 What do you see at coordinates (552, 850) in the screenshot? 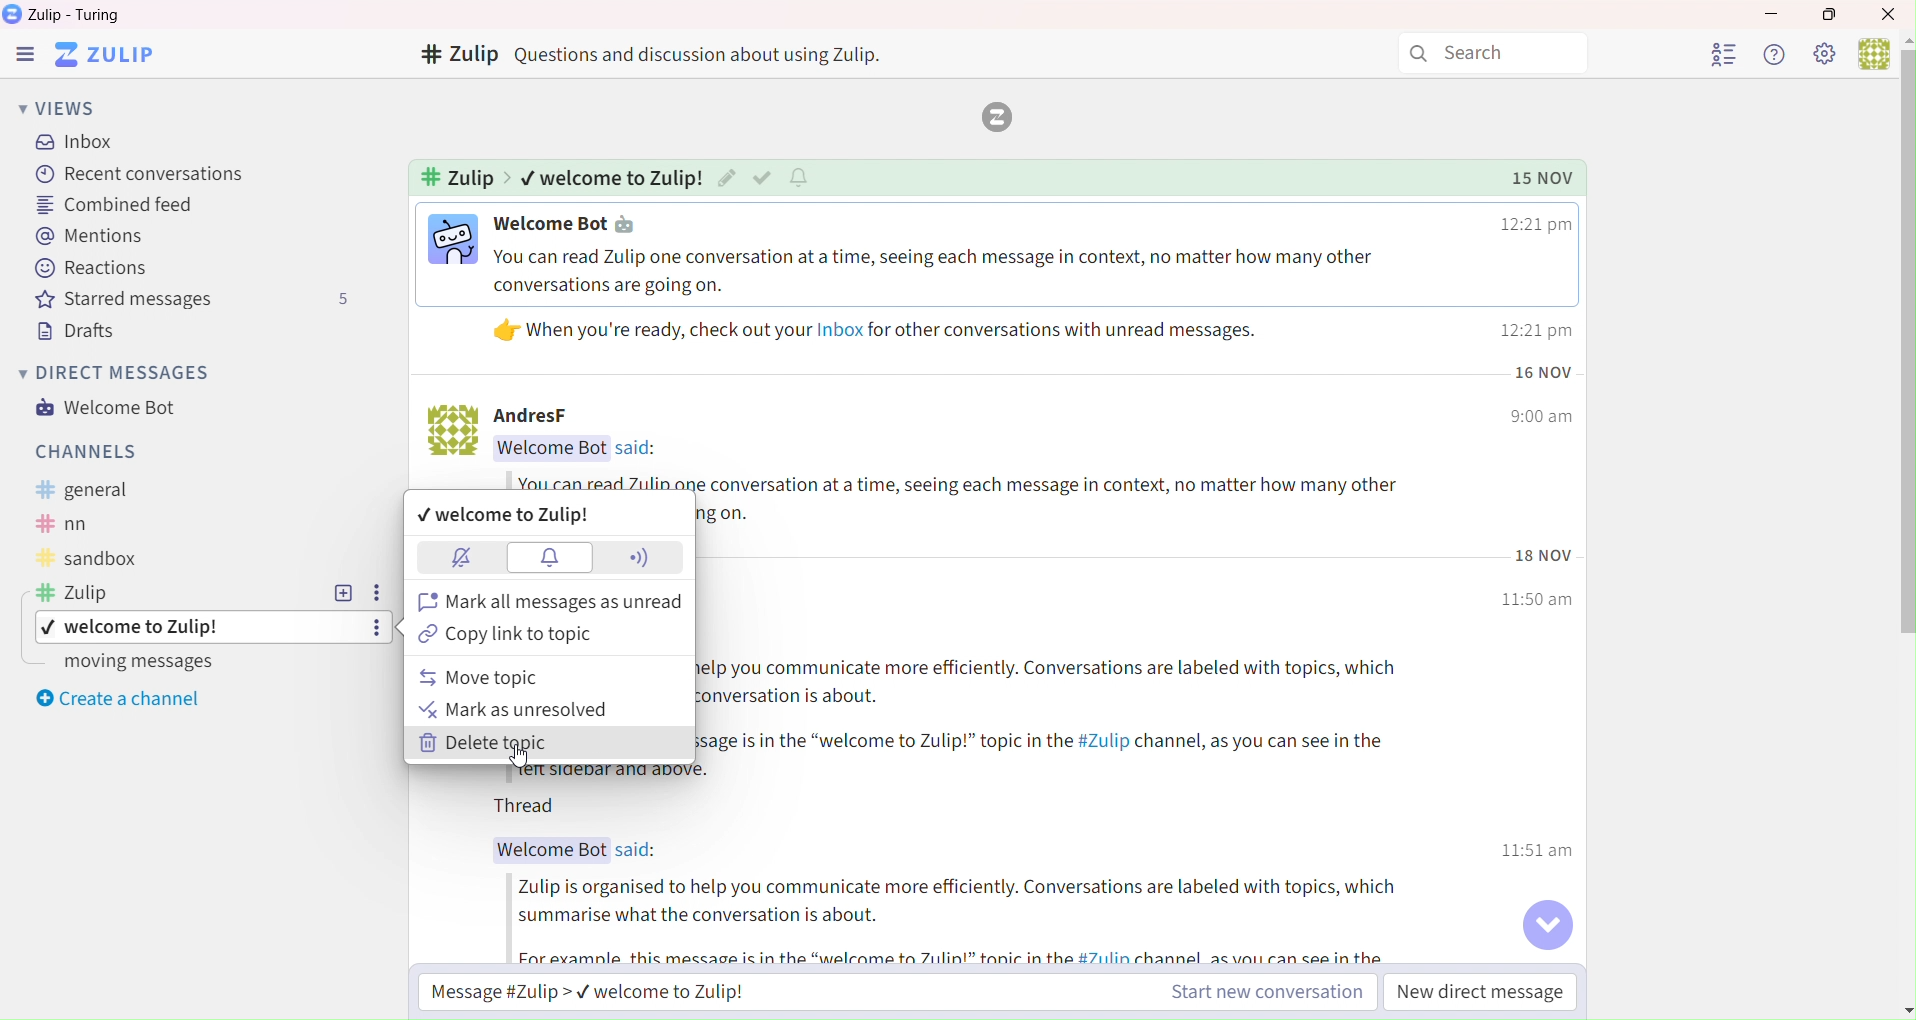
I see `Text` at bounding box center [552, 850].